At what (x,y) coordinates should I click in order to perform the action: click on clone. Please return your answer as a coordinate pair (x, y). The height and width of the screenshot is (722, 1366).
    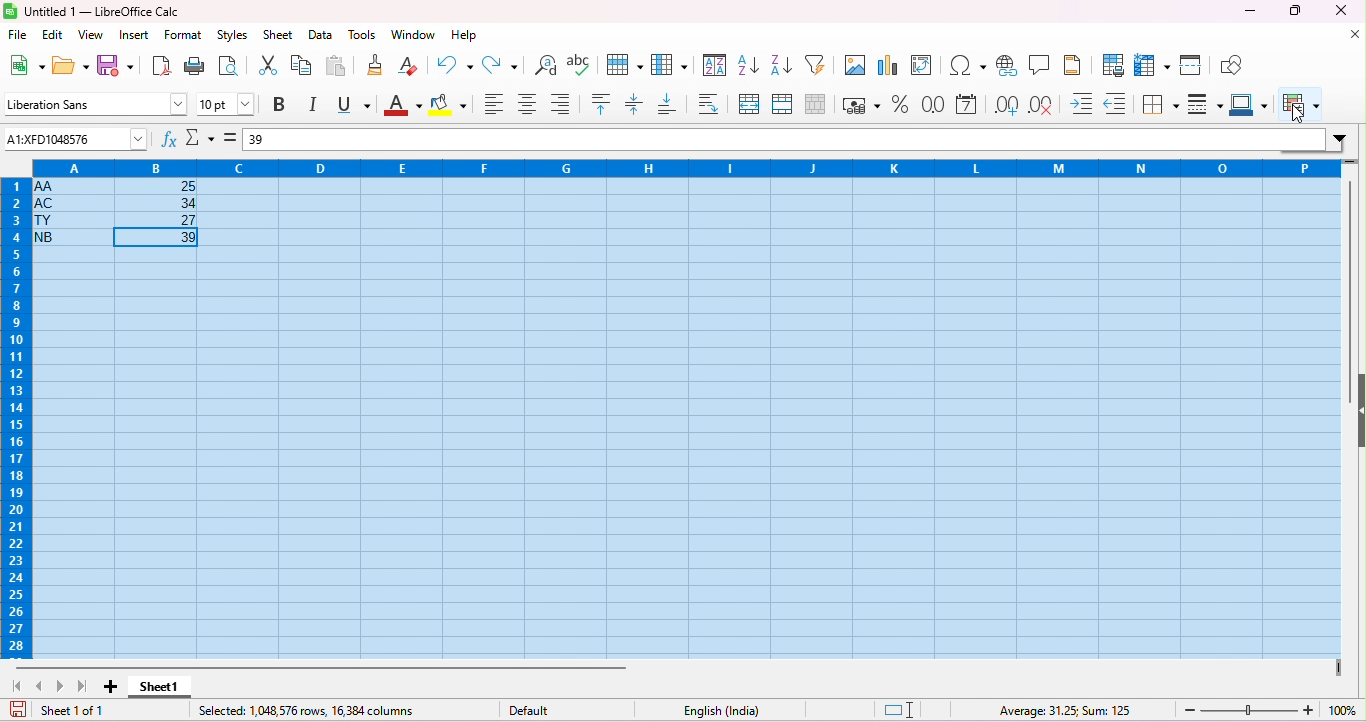
    Looking at the image, I should click on (377, 64).